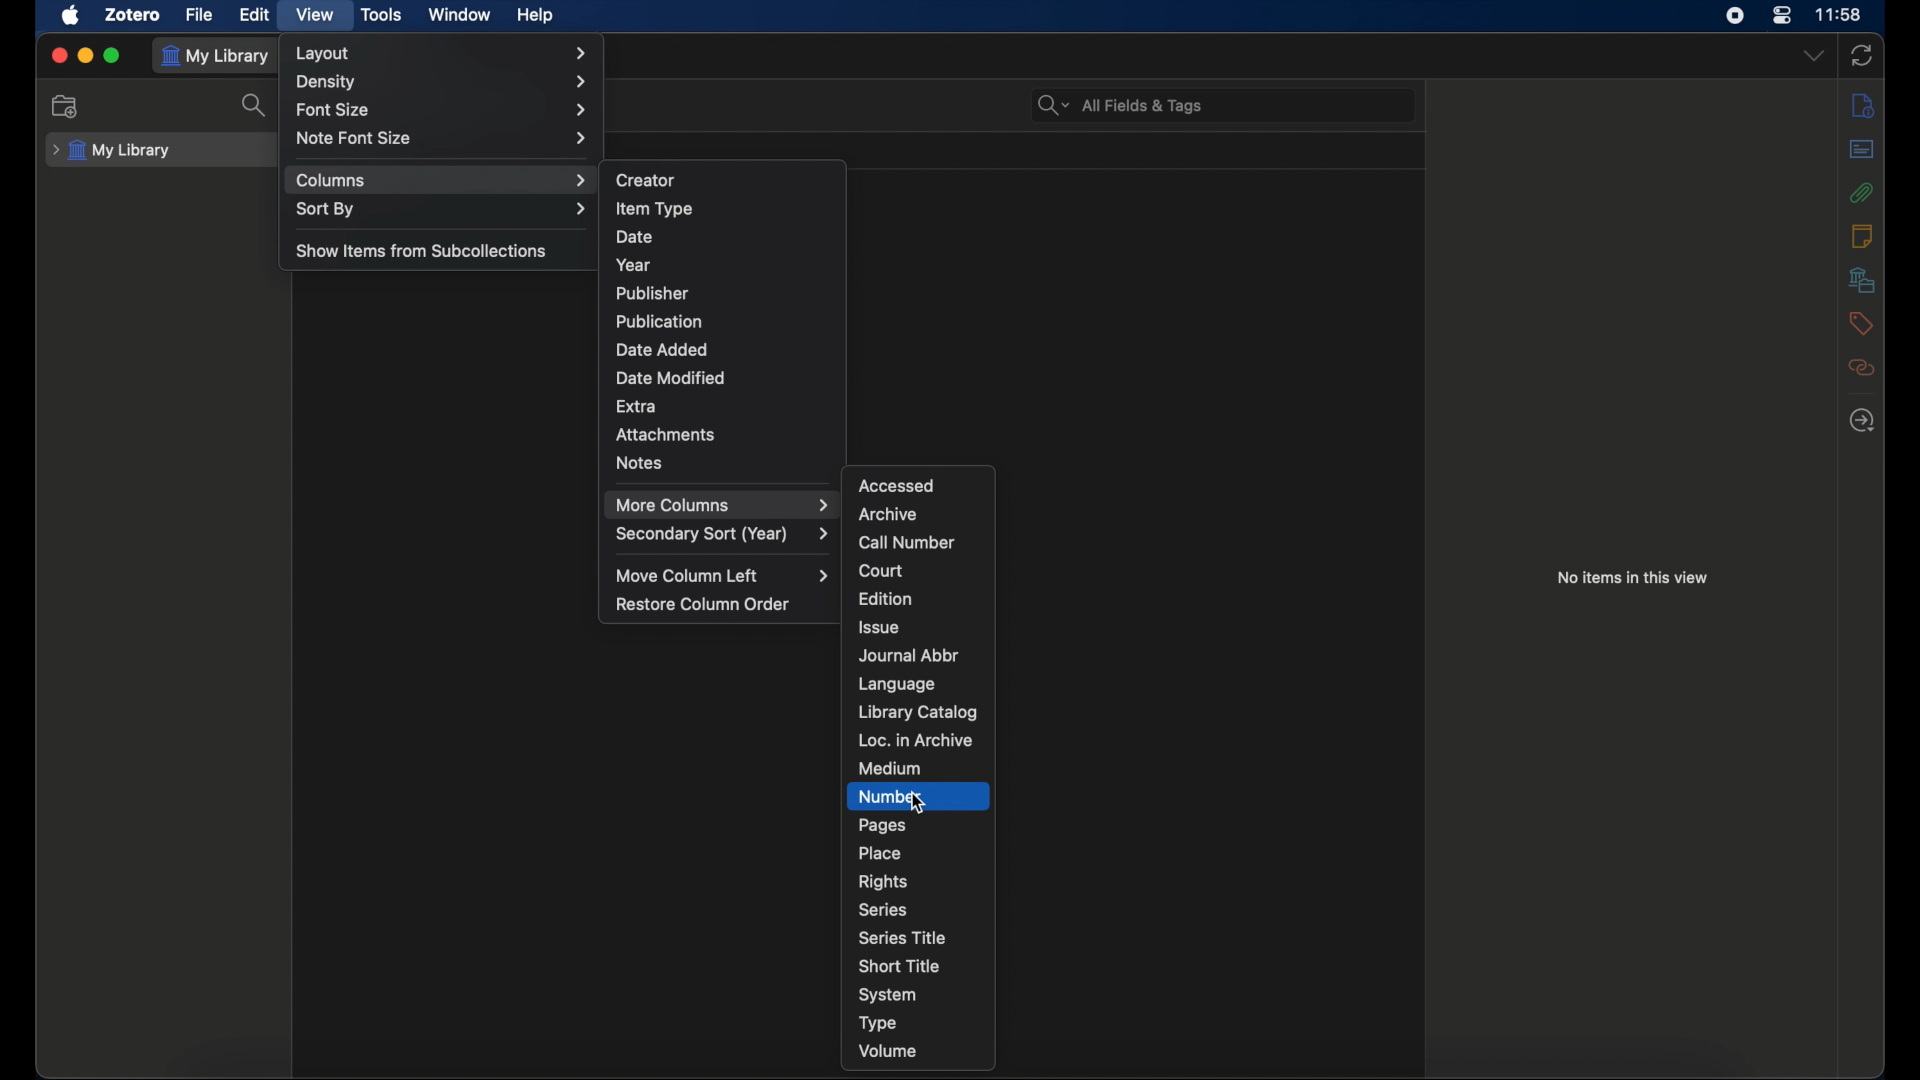 This screenshot has width=1920, height=1080. I want to click on publisher, so click(654, 293).